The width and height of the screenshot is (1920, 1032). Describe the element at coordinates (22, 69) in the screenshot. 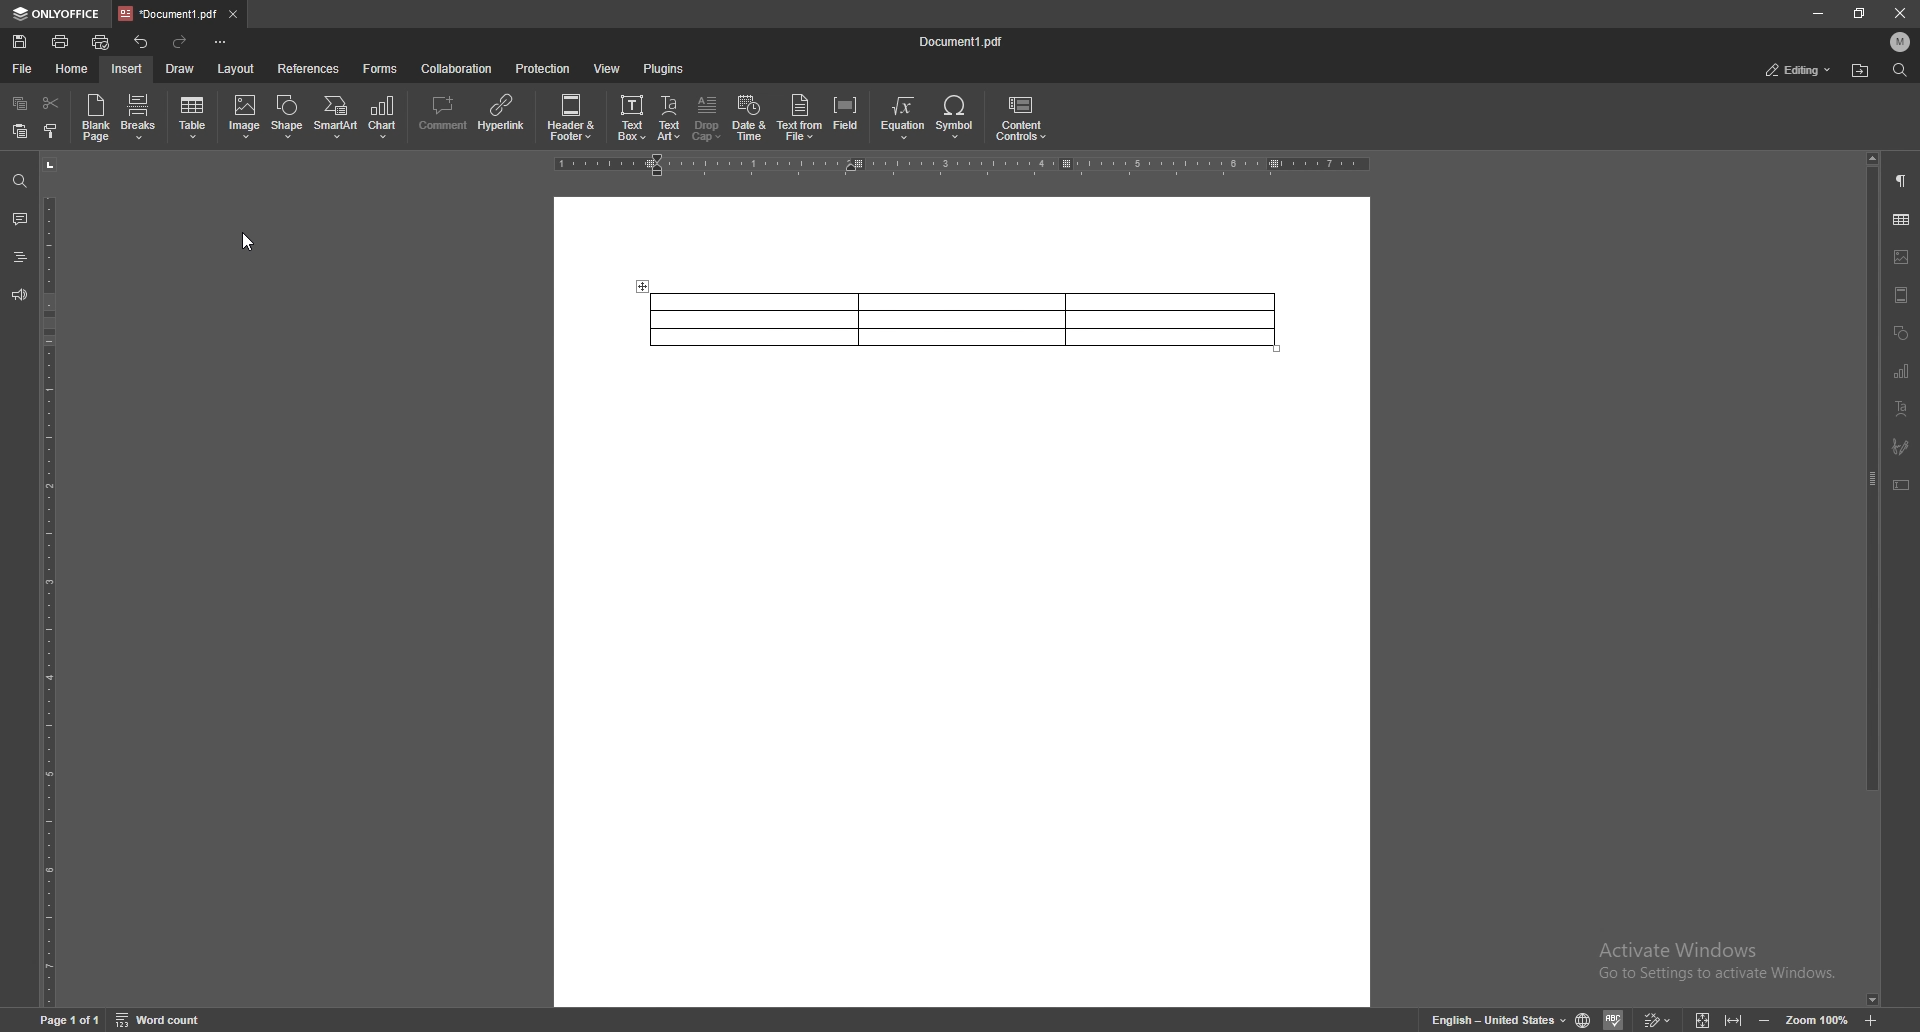

I see `file` at that location.